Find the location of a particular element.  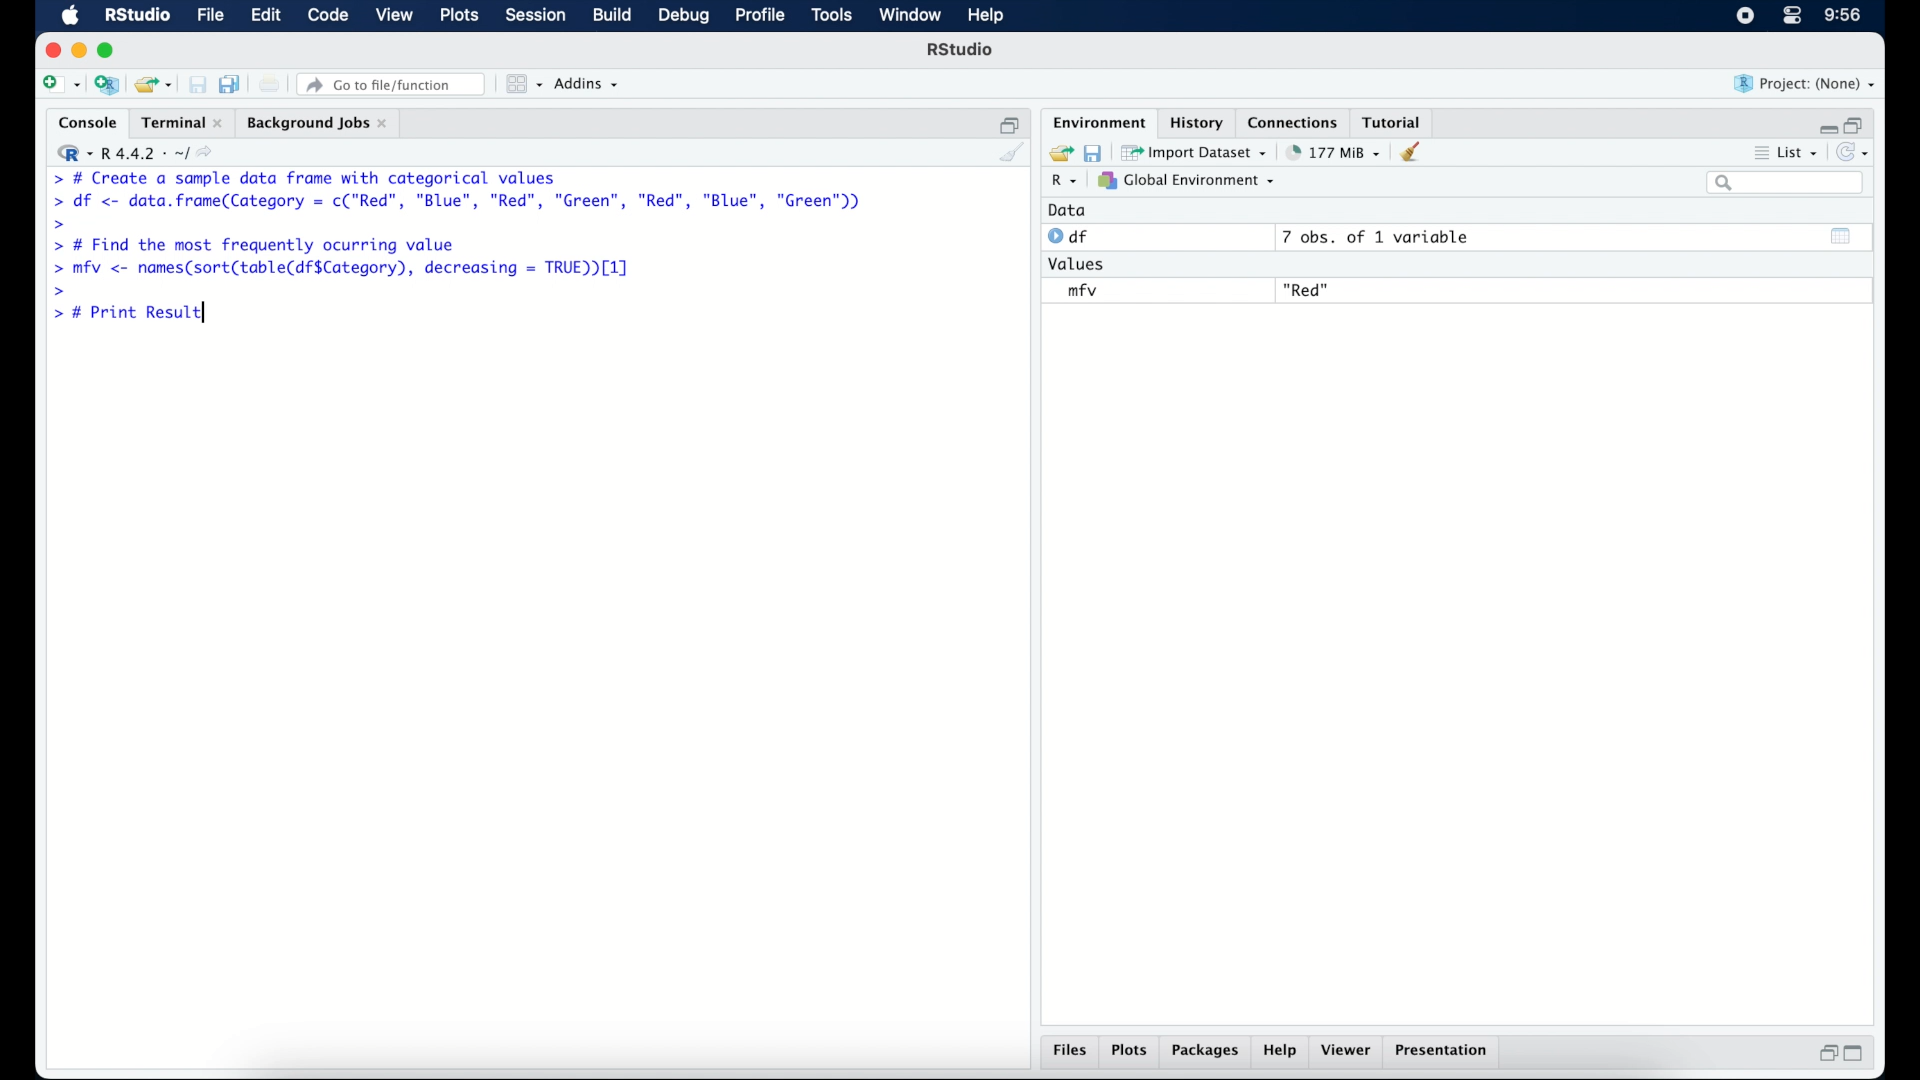

df is located at coordinates (1070, 237).